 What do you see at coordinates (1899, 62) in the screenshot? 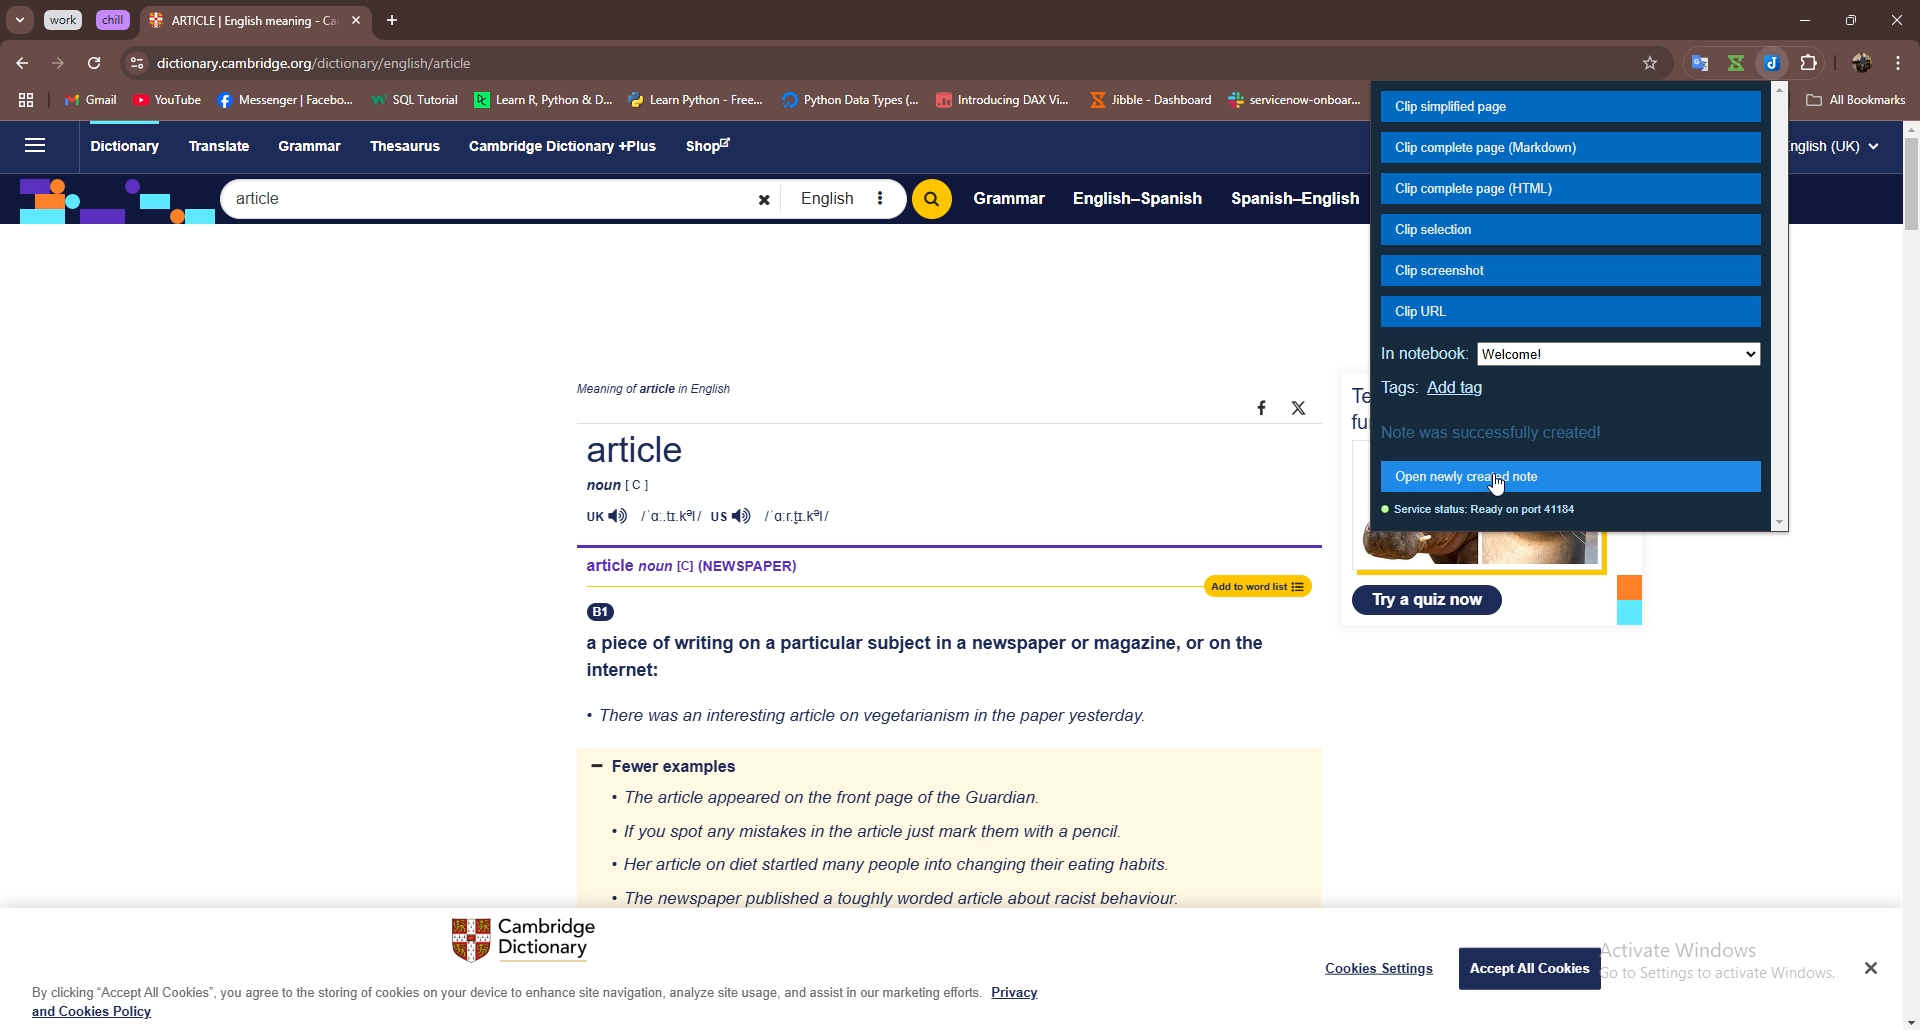
I see `options` at bounding box center [1899, 62].